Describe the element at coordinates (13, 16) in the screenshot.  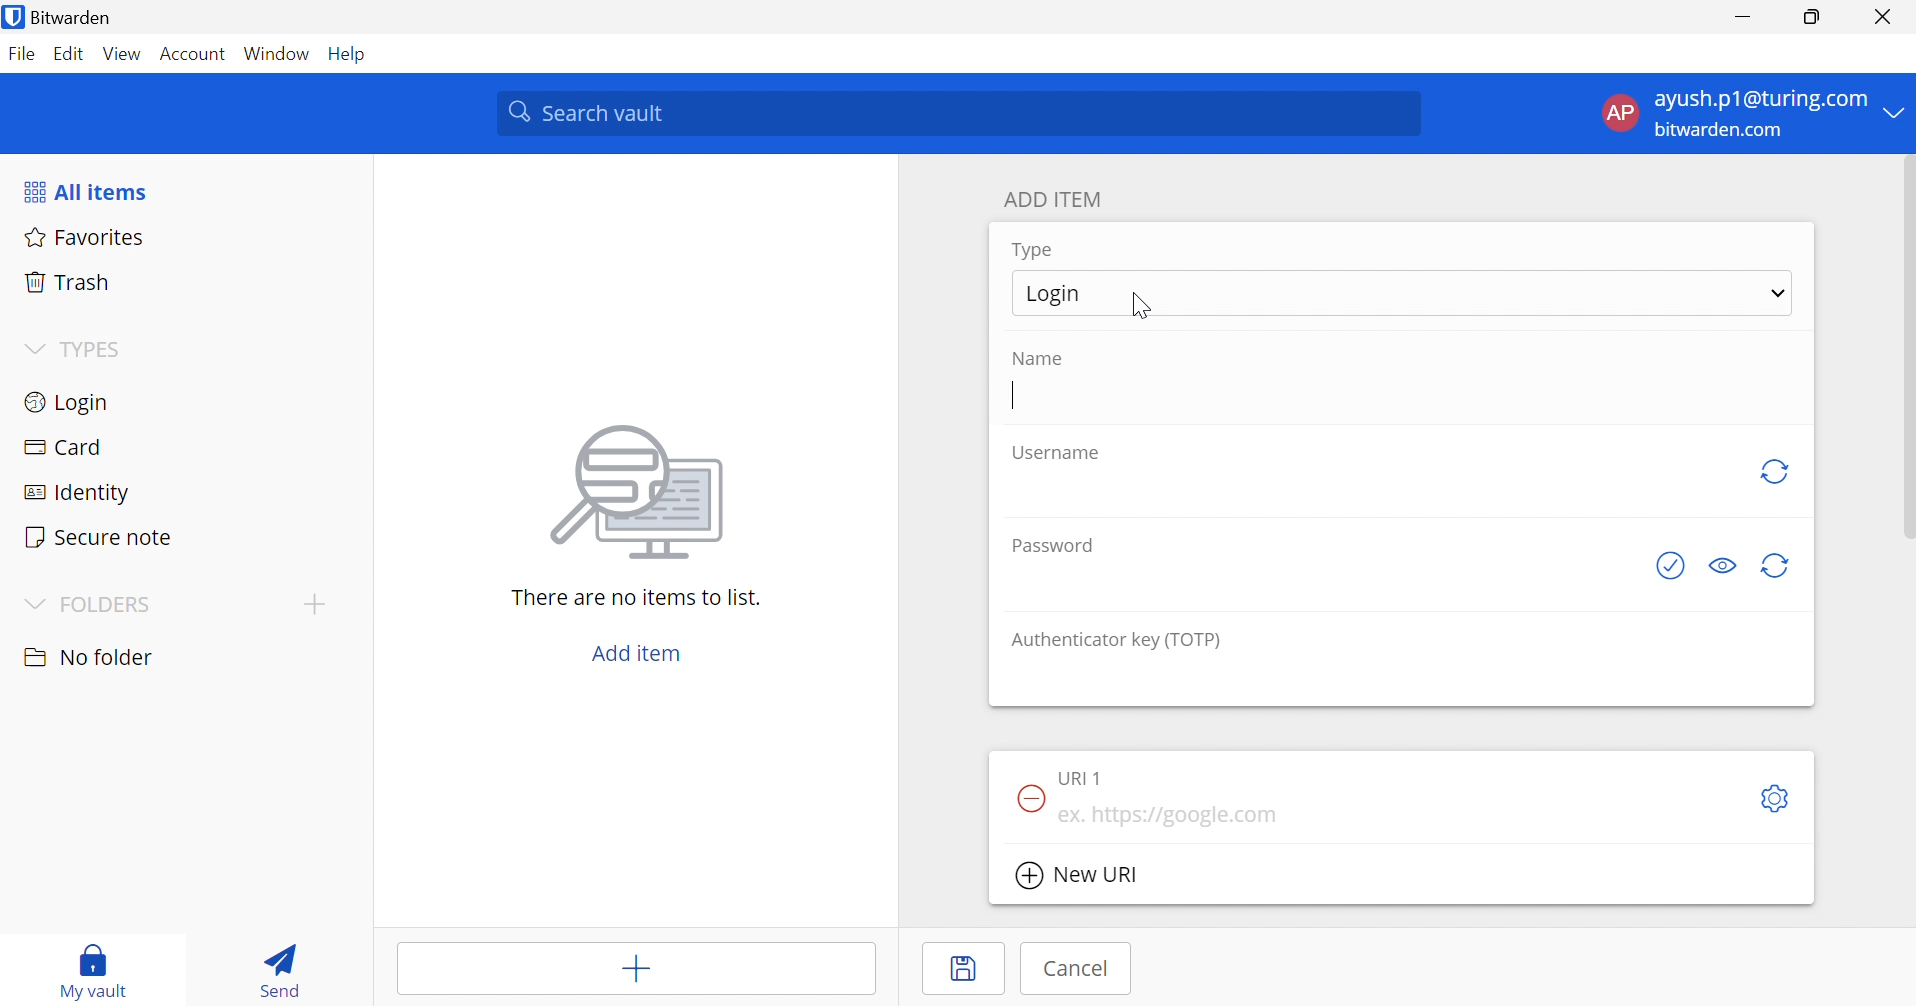
I see `bitwarden logo` at that location.